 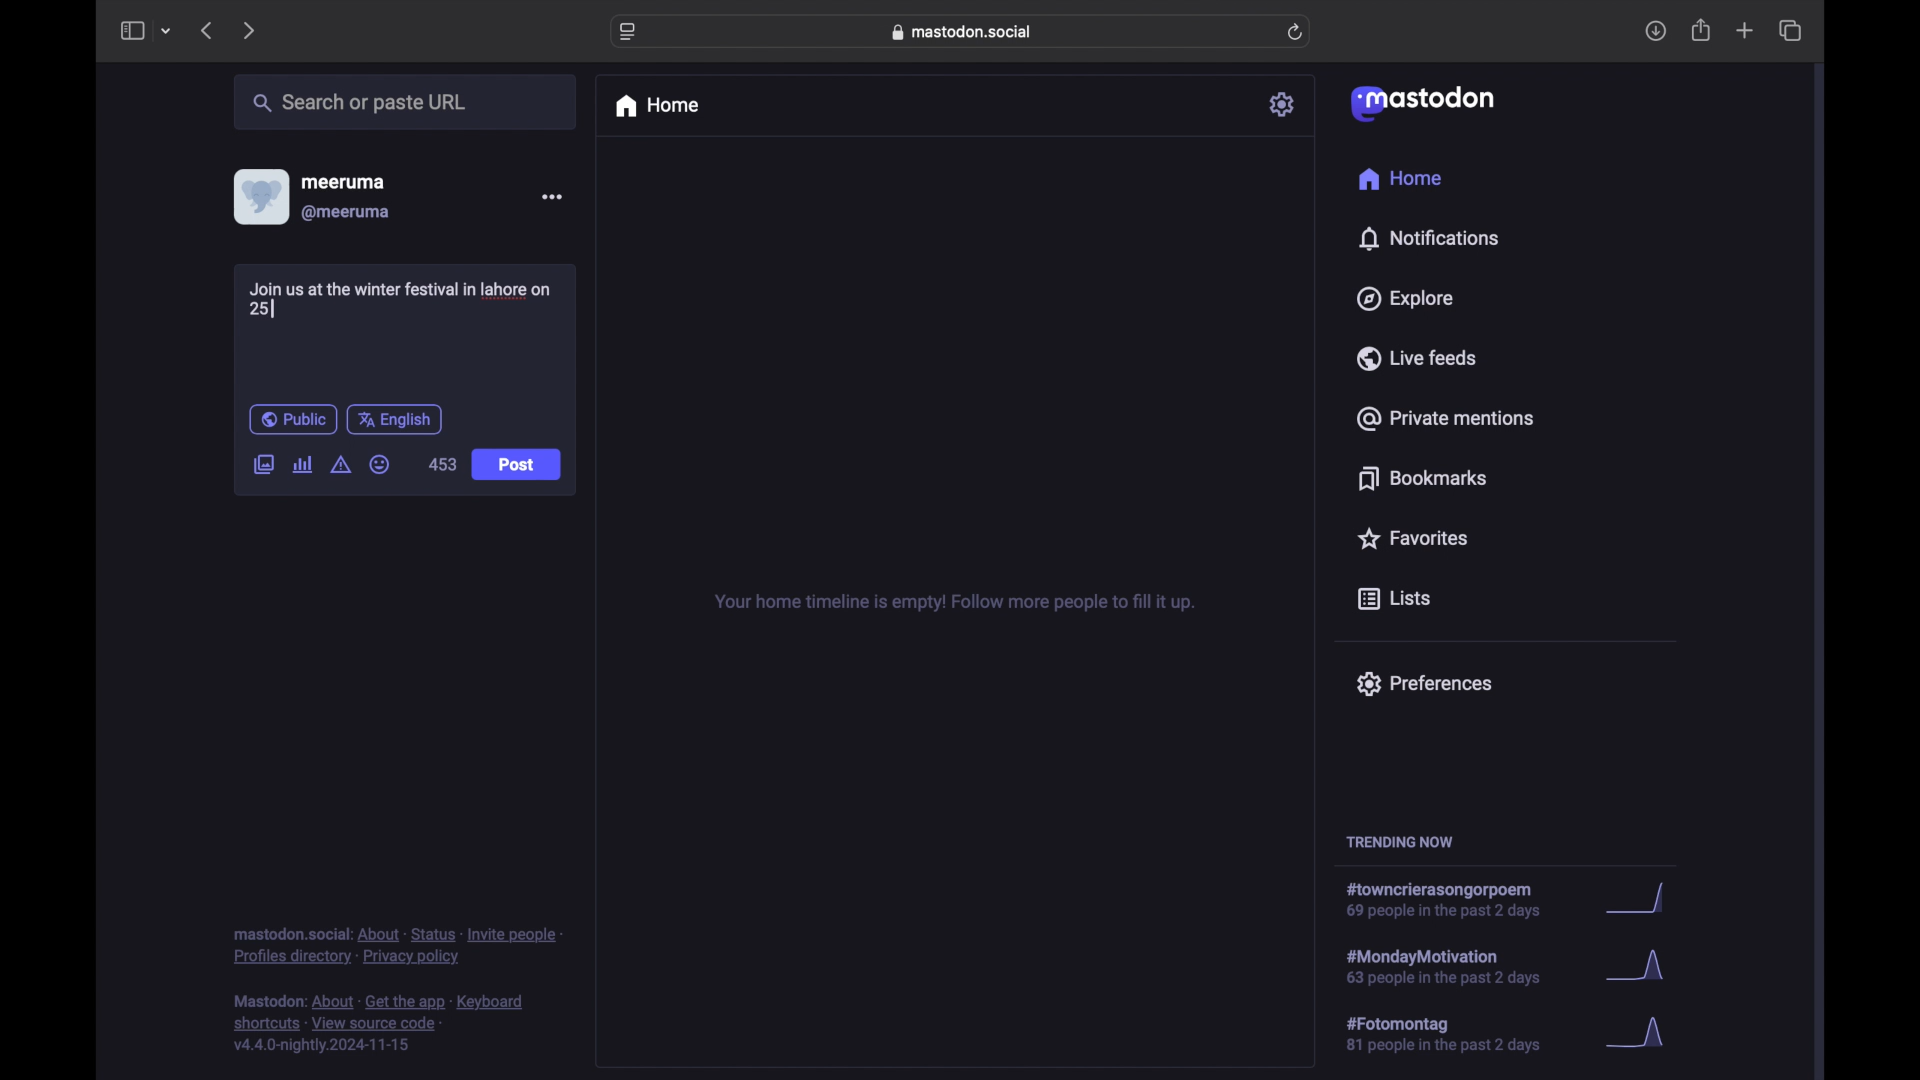 What do you see at coordinates (1446, 418) in the screenshot?
I see `private mentions` at bounding box center [1446, 418].